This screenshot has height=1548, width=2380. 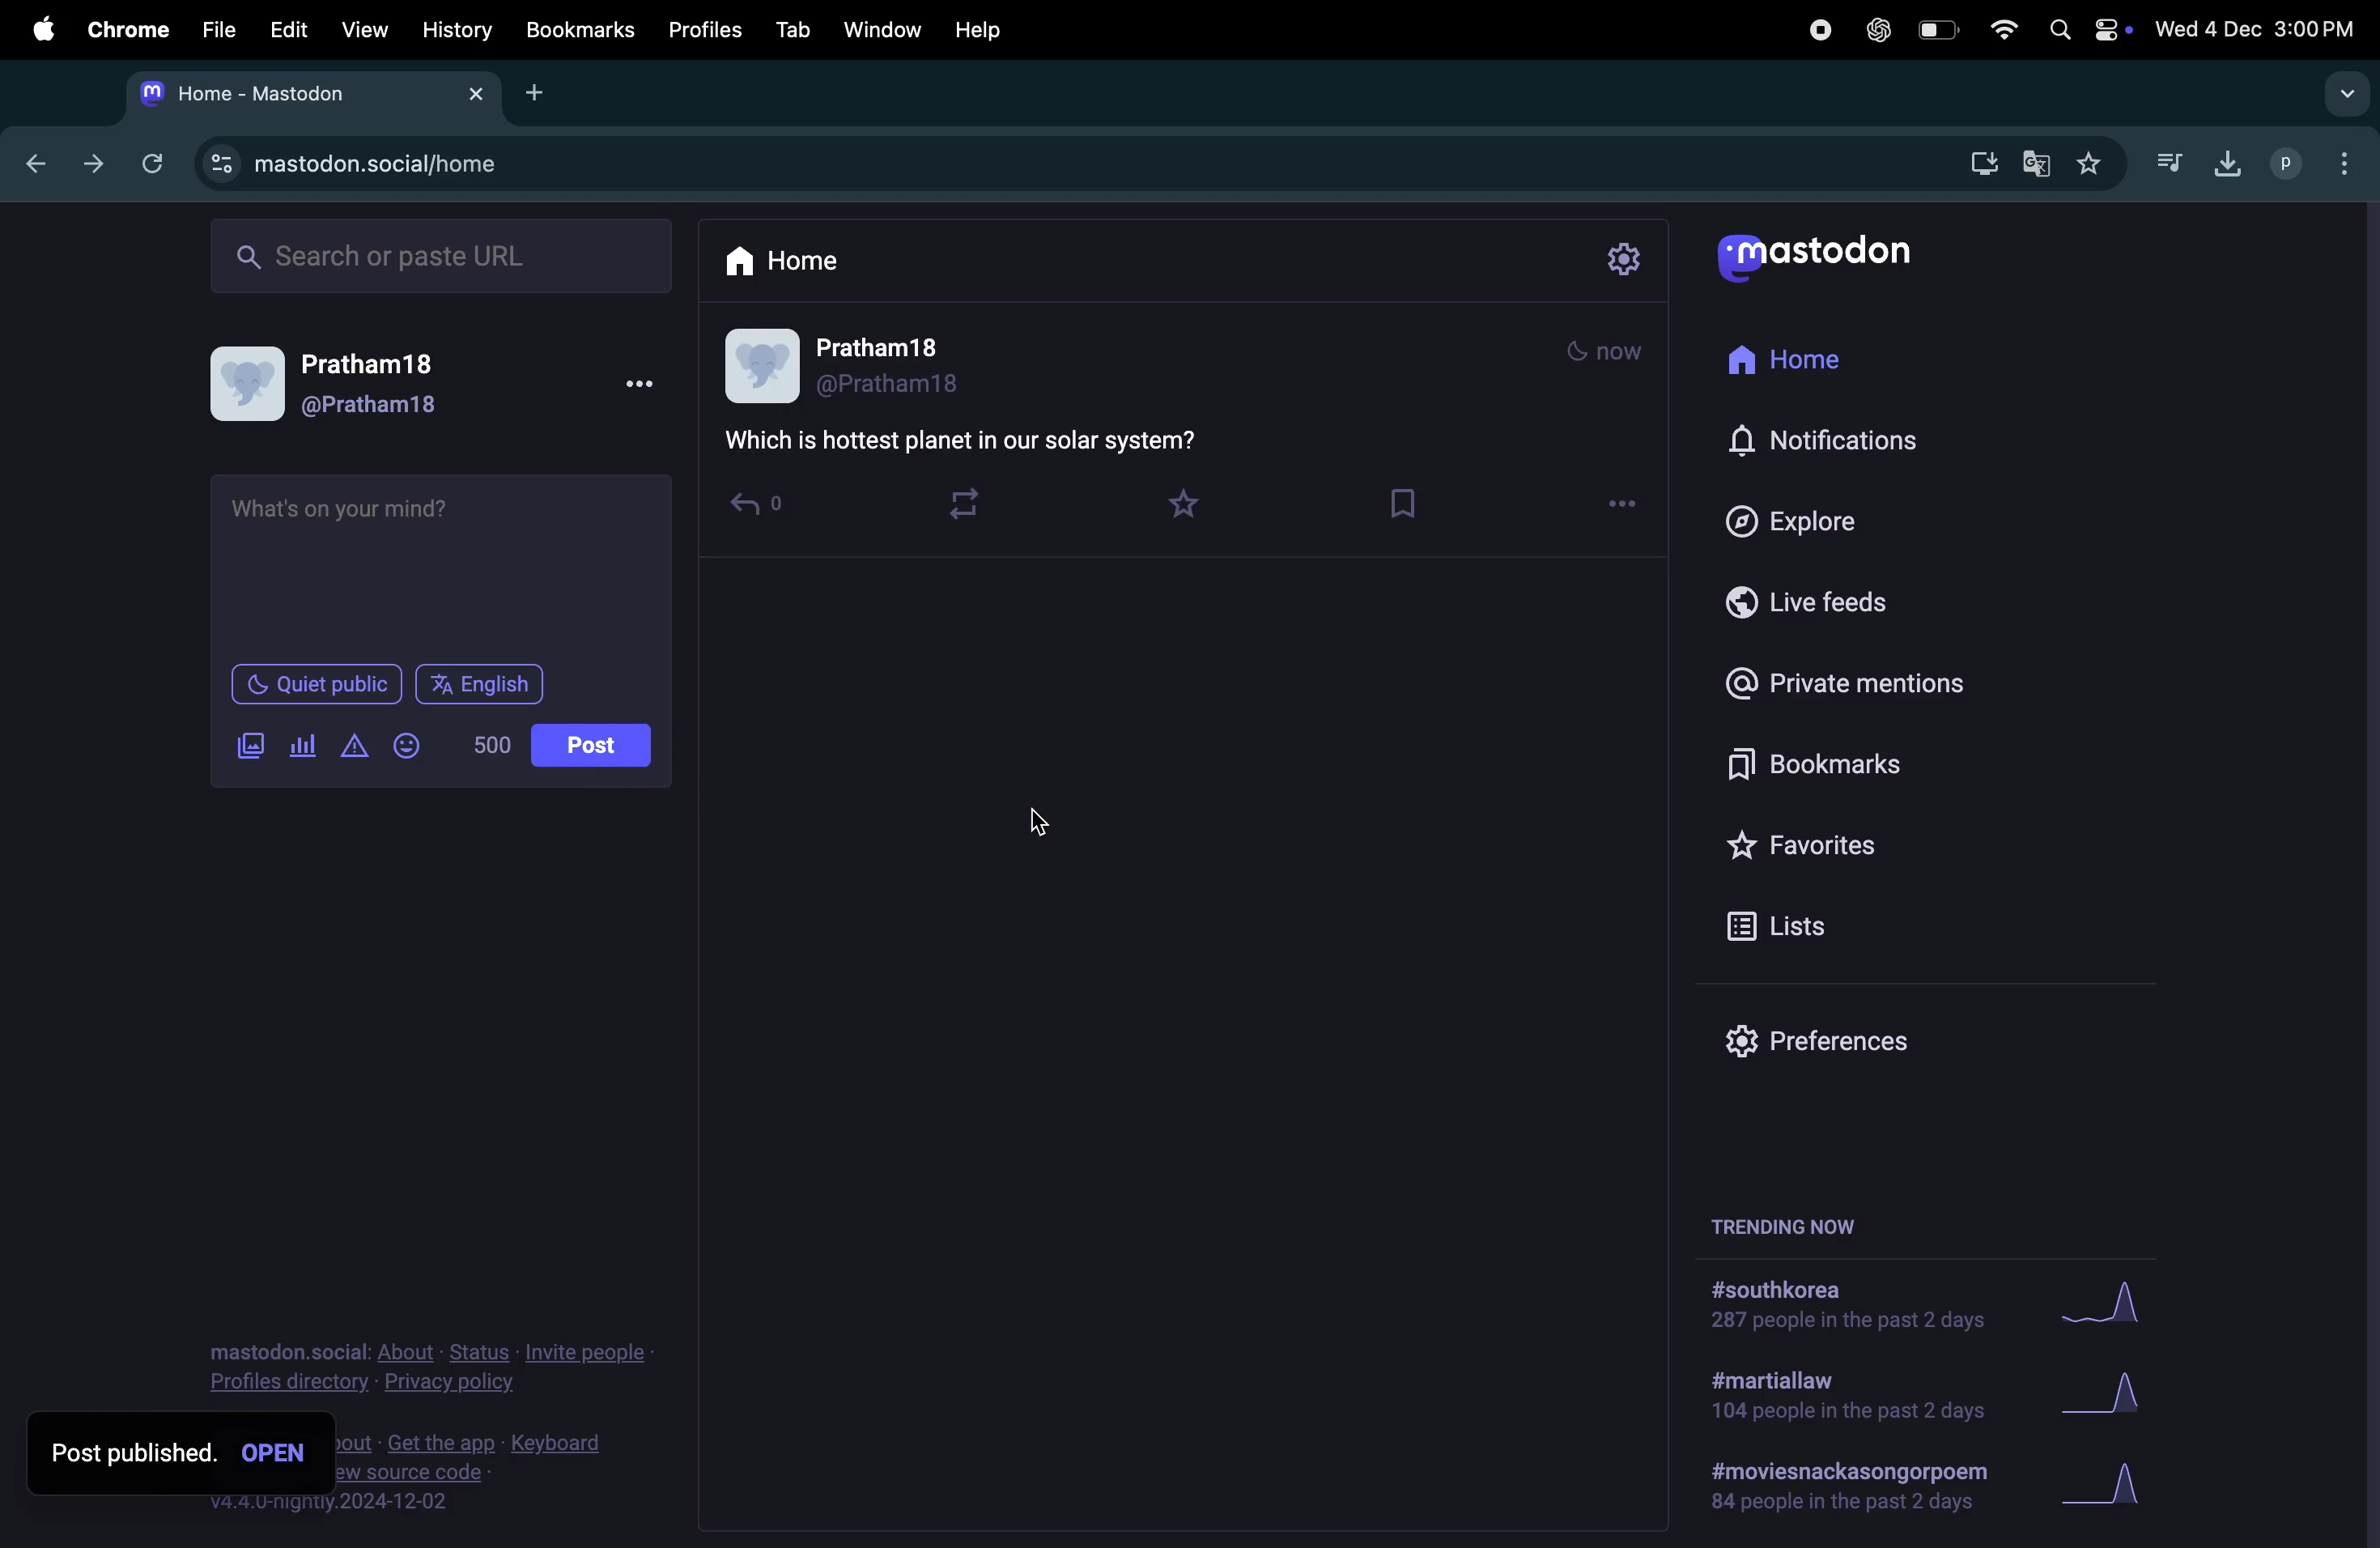 What do you see at coordinates (362, 33) in the screenshot?
I see `view` at bounding box center [362, 33].